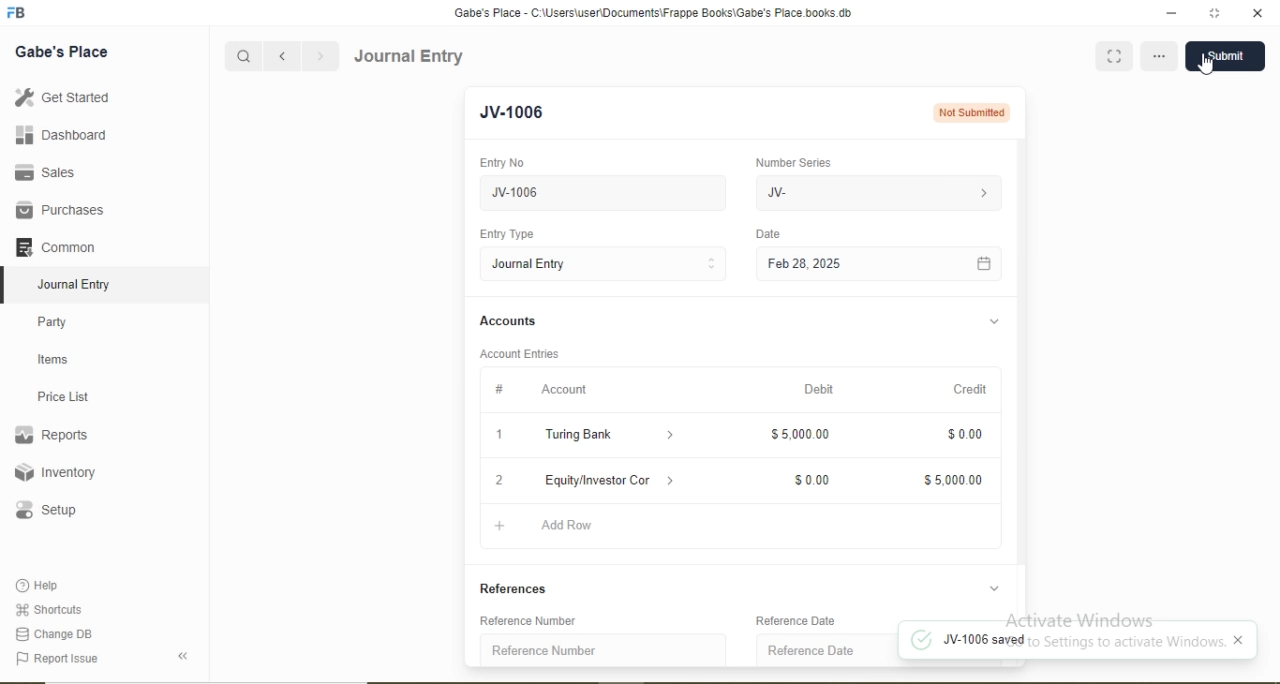 This screenshot has width=1280, height=684. What do you see at coordinates (1113, 56) in the screenshot?
I see `Full screen` at bounding box center [1113, 56].